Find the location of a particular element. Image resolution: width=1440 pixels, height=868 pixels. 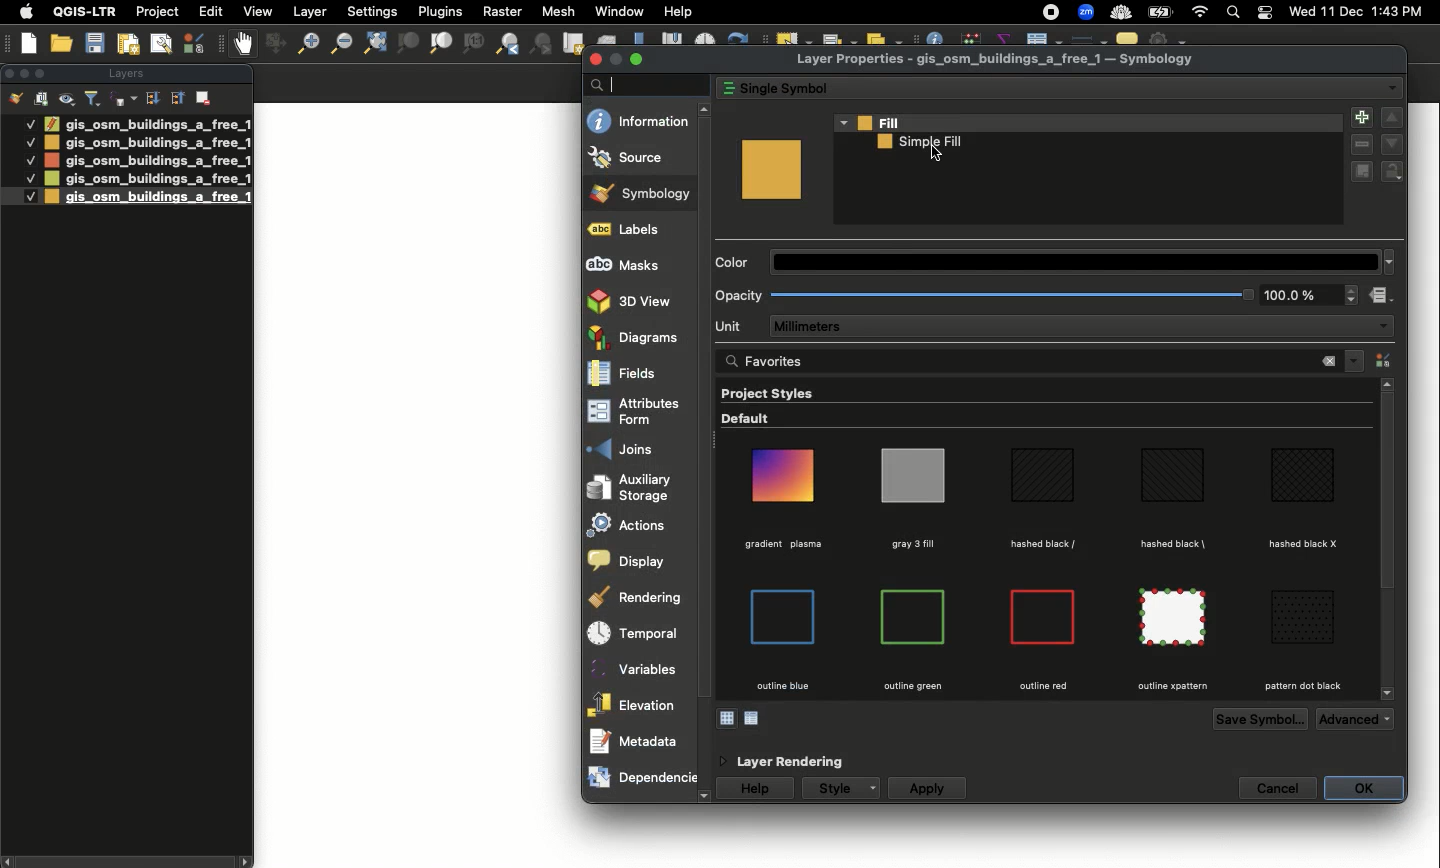

Joins is located at coordinates (639, 448).